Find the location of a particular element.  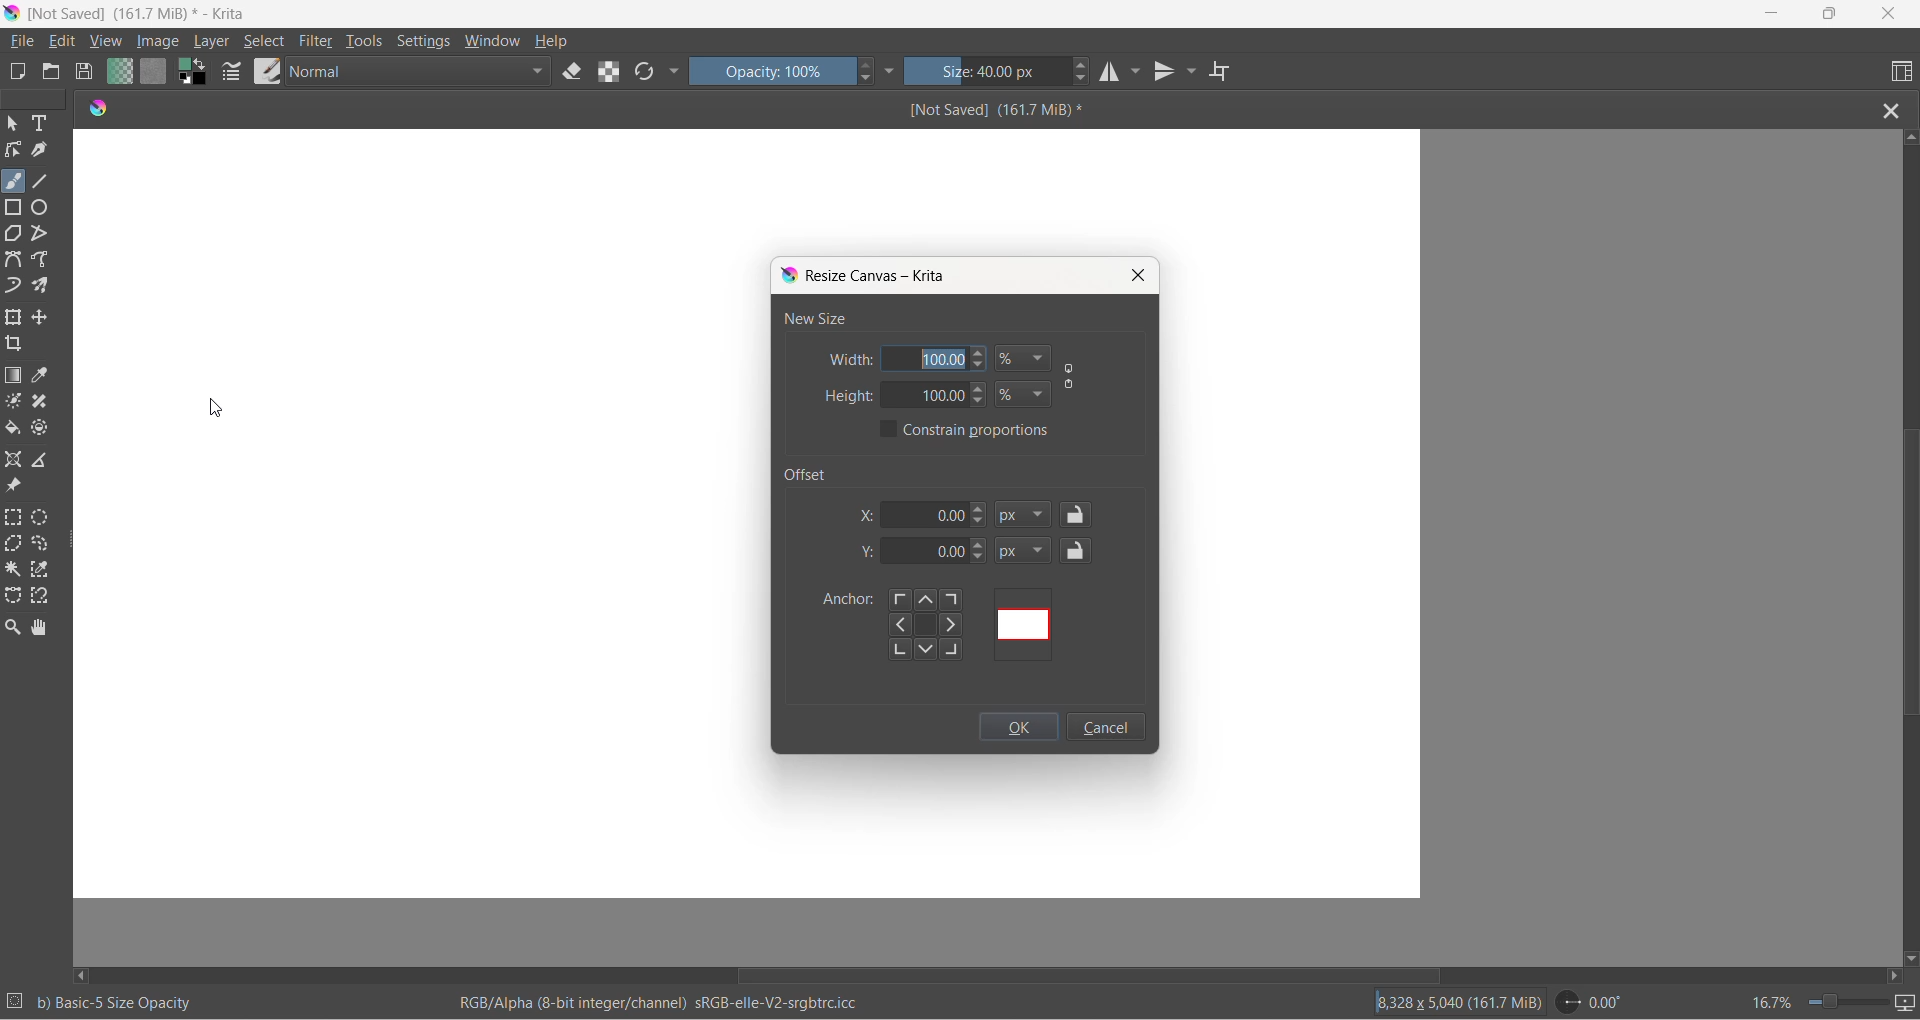

minimize is located at coordinates (1773, 15).